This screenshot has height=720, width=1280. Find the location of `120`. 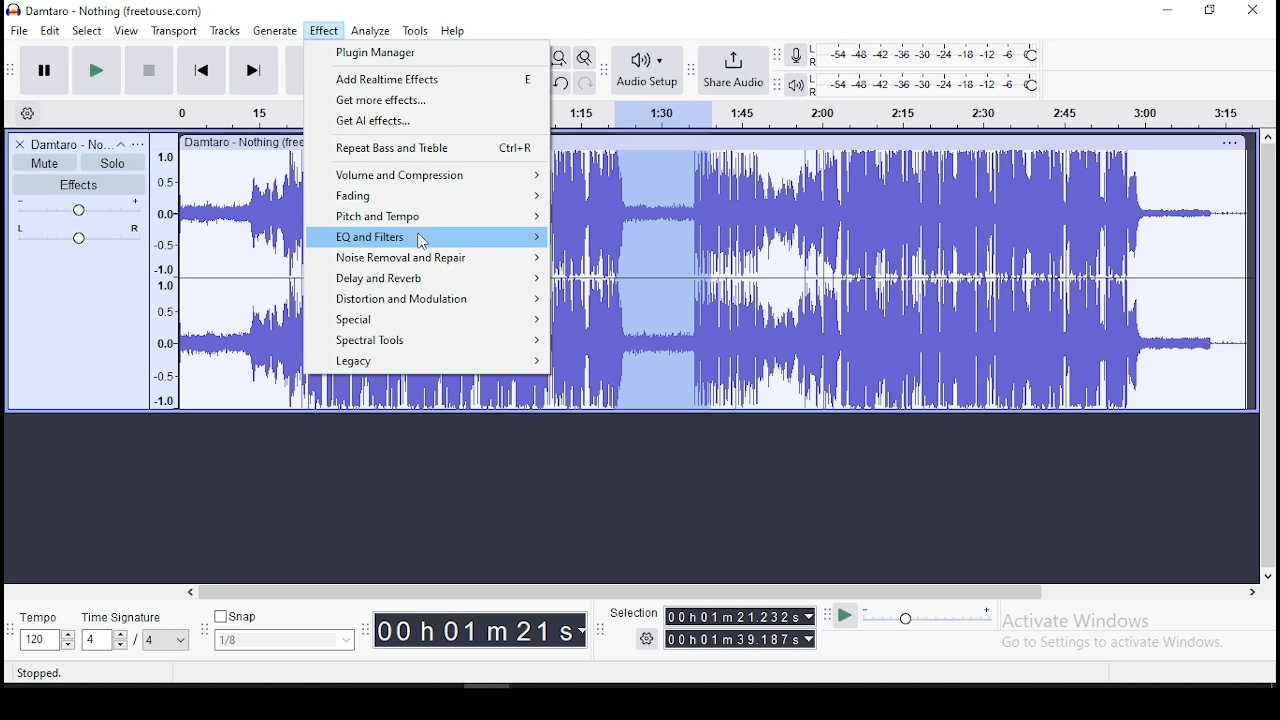

120 is located at coordinates (38, 641).